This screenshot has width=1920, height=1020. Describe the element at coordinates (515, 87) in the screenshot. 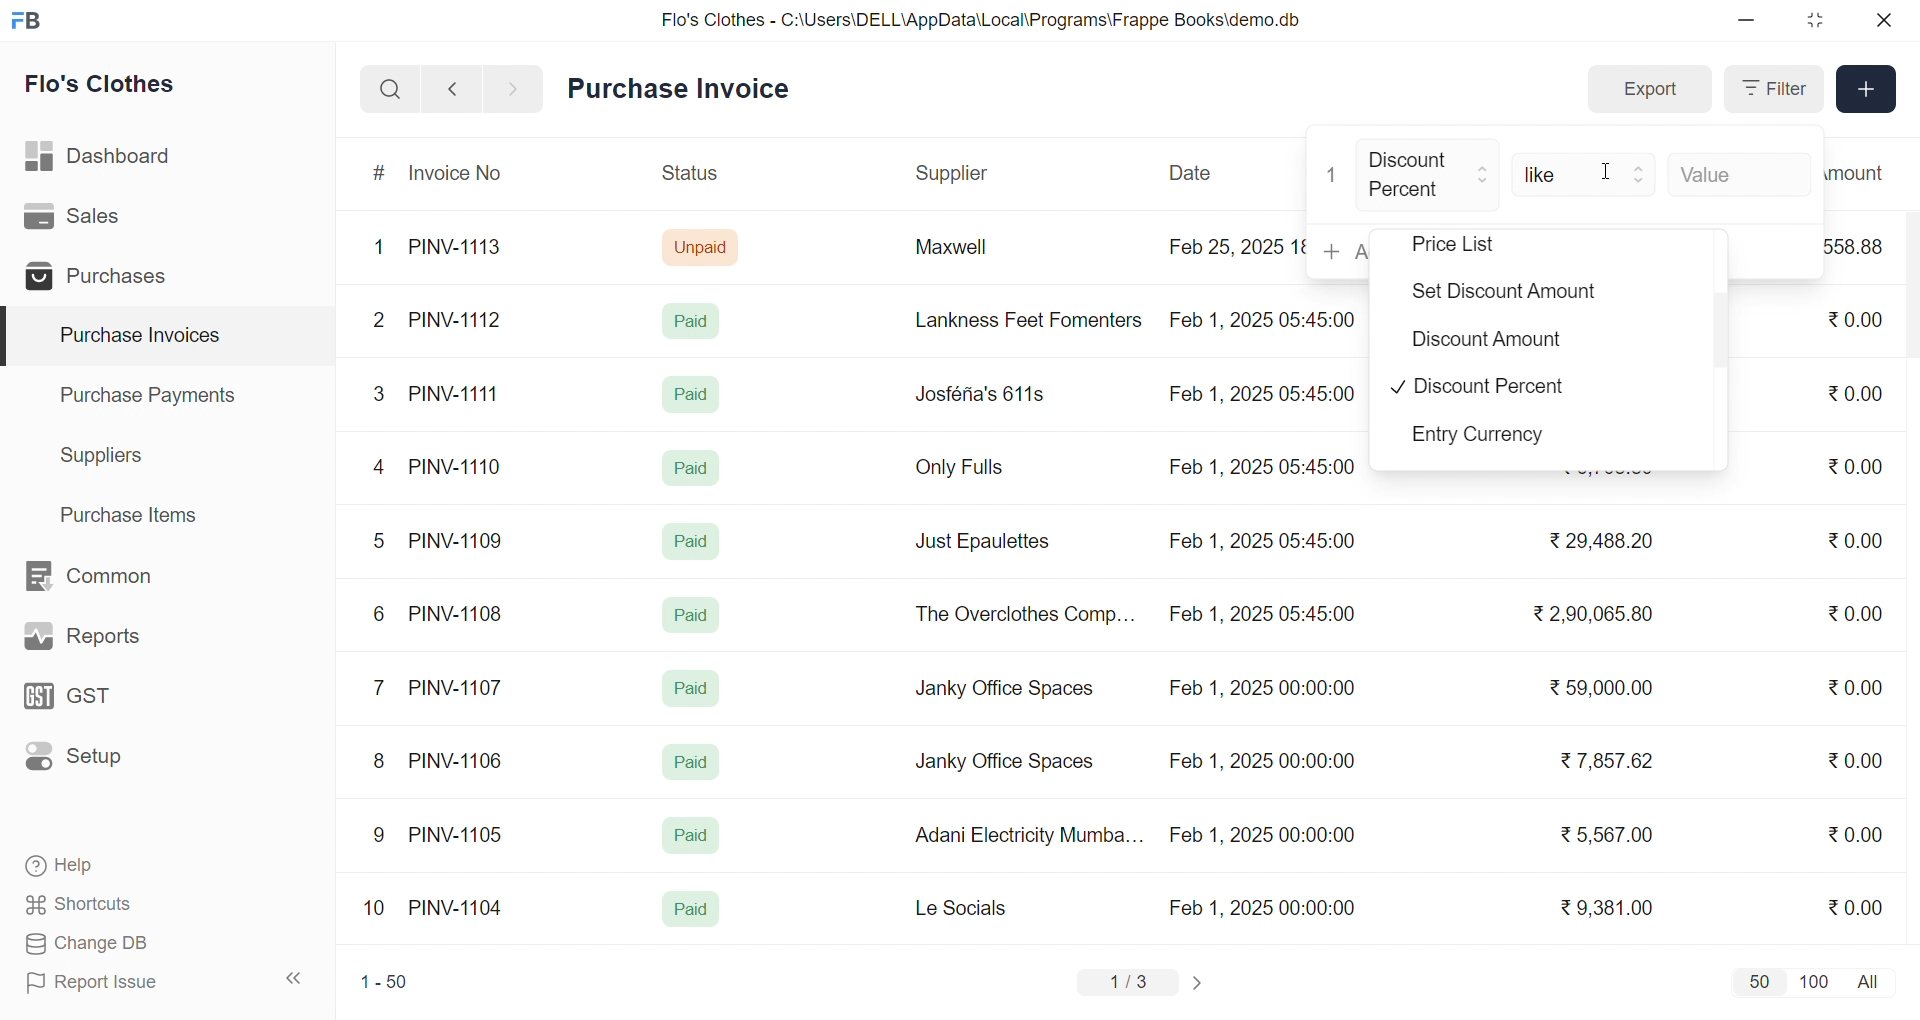

I see `navigate forward` at that location.